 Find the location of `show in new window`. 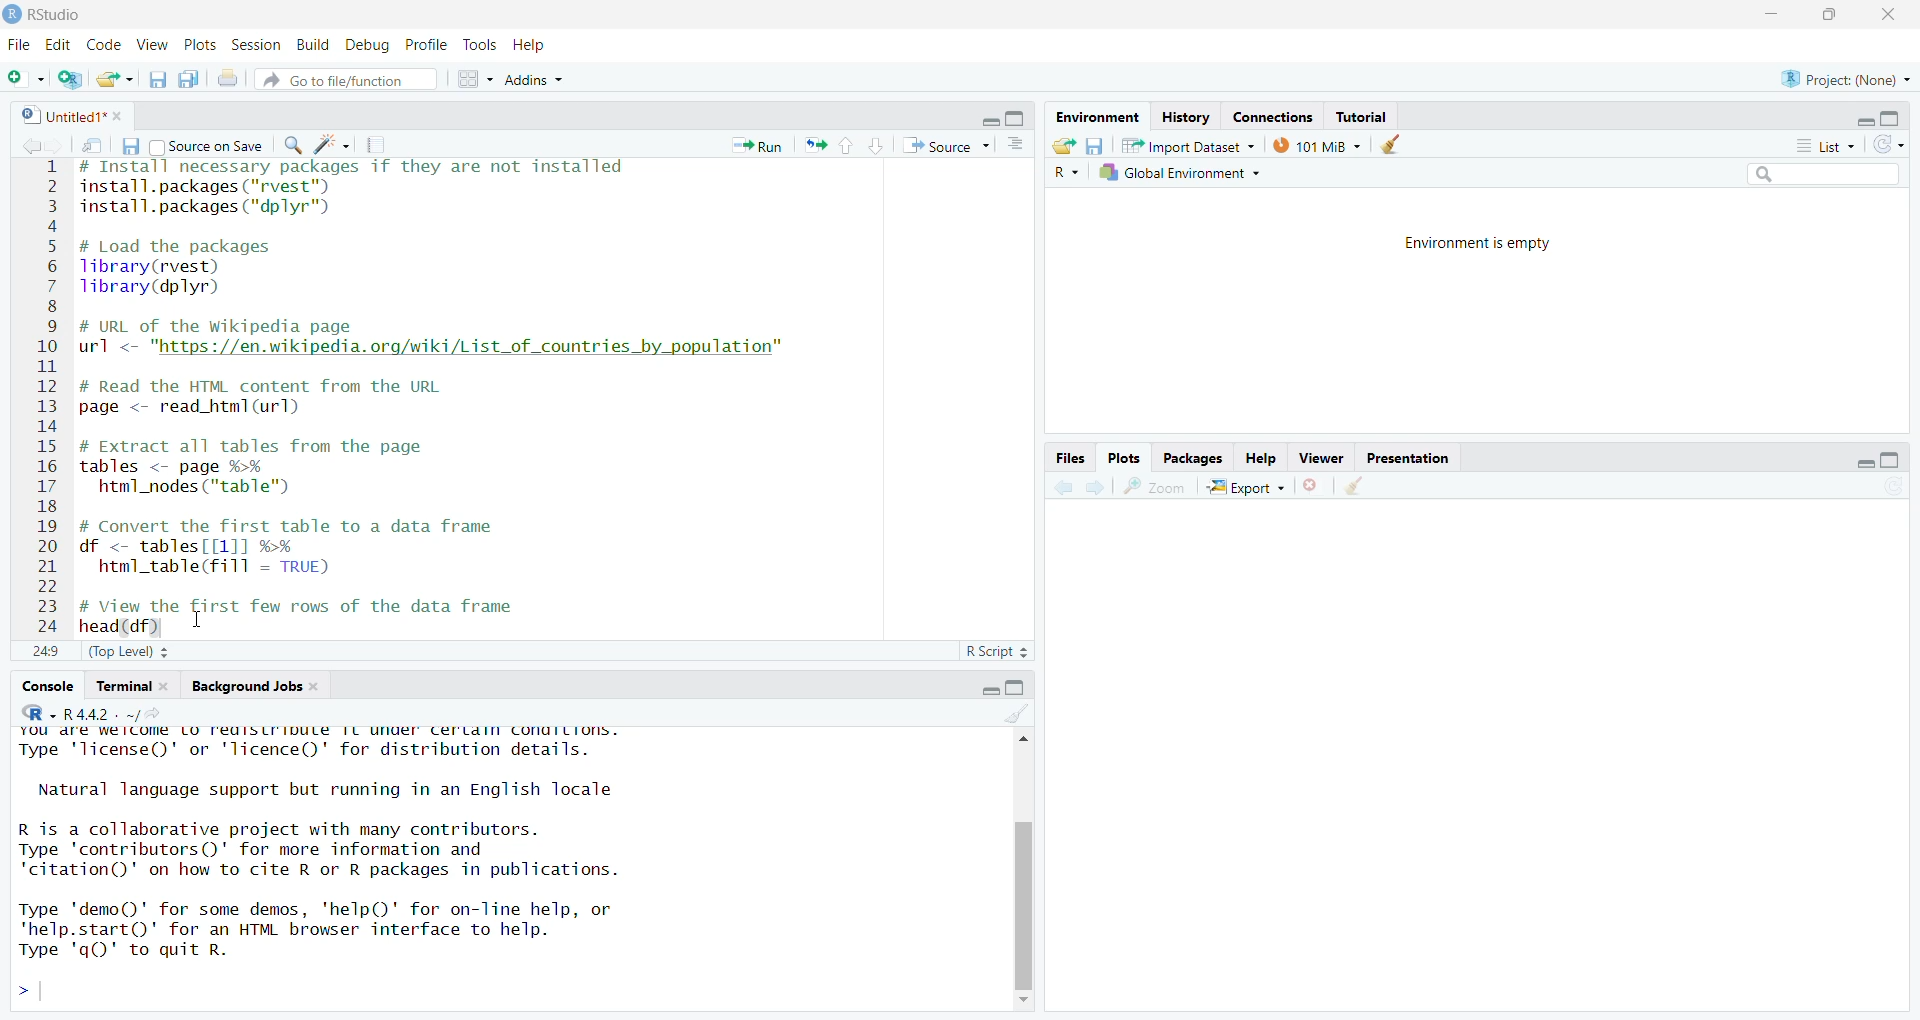

show in new window is located at coordinates (92, 145).